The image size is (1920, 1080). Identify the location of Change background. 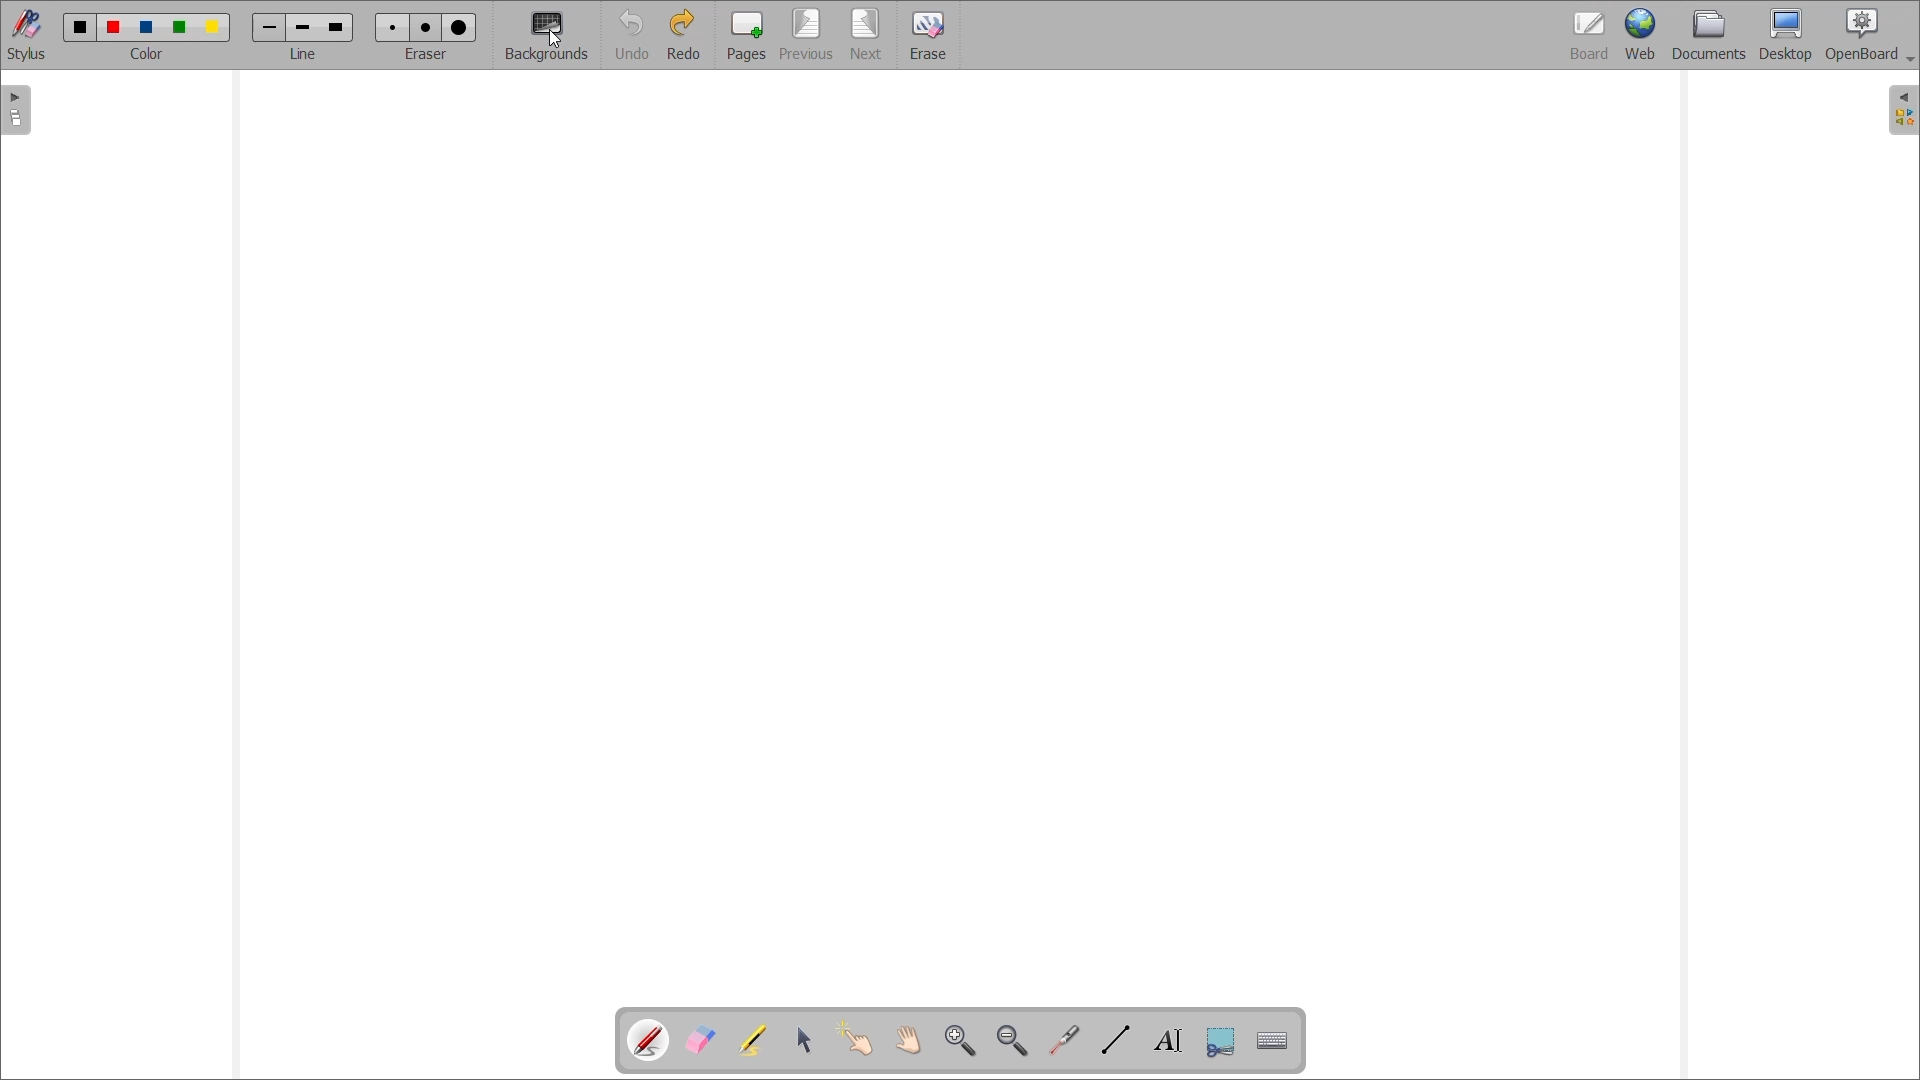
(547, 37).